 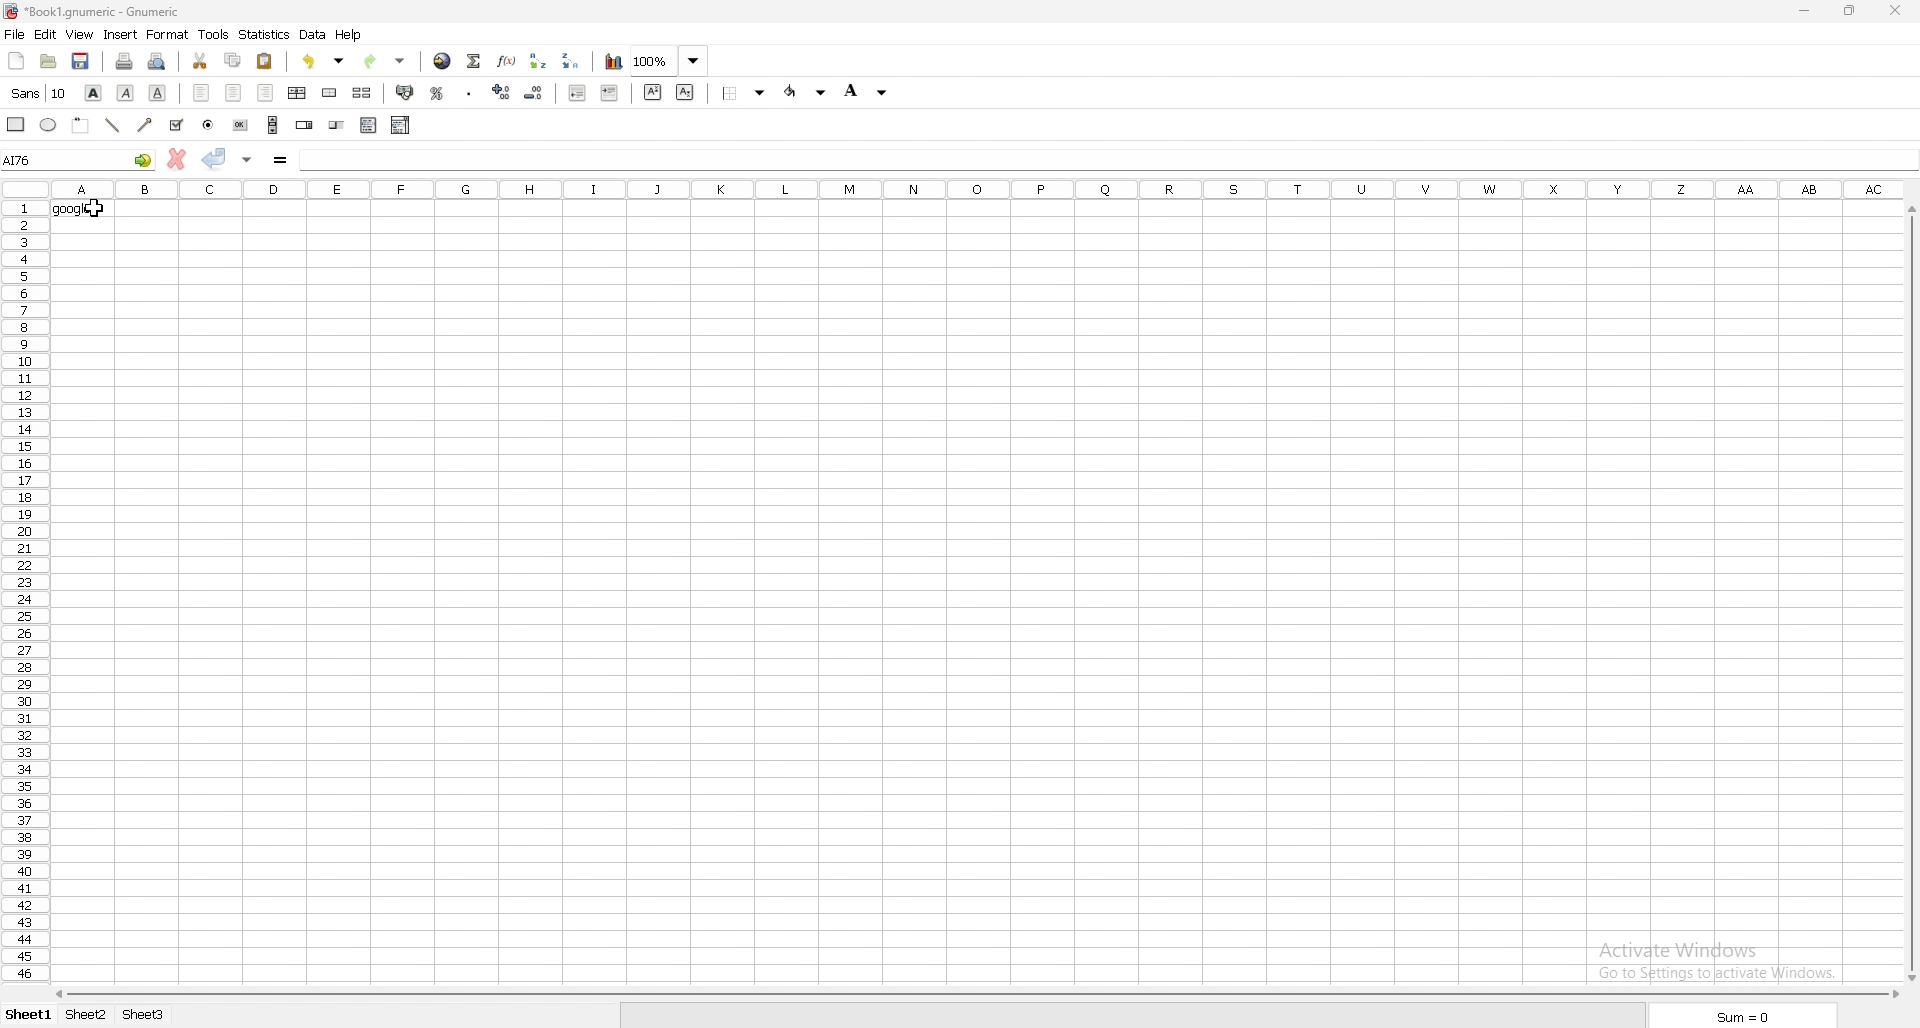 I want to click on superscript, so click(x=654, y=92).